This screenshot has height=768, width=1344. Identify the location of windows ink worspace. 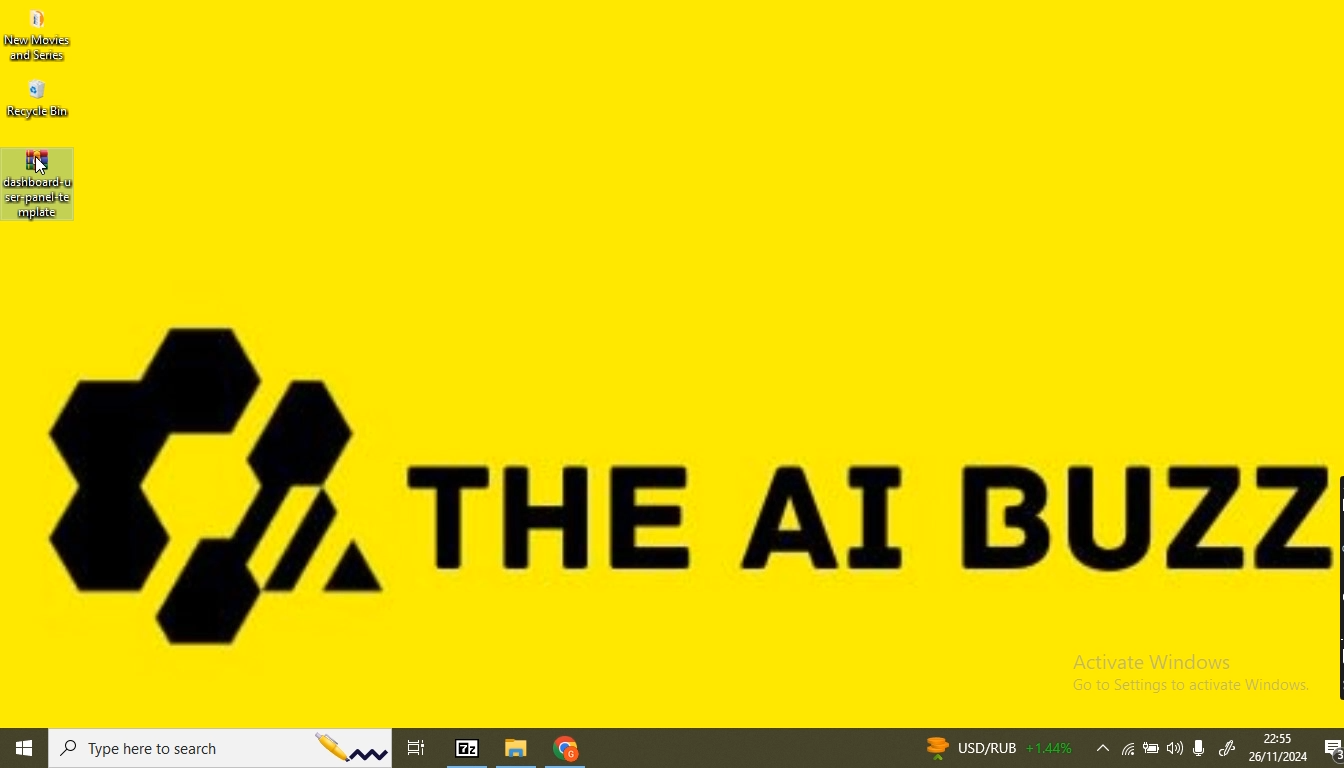
(1228, 750).